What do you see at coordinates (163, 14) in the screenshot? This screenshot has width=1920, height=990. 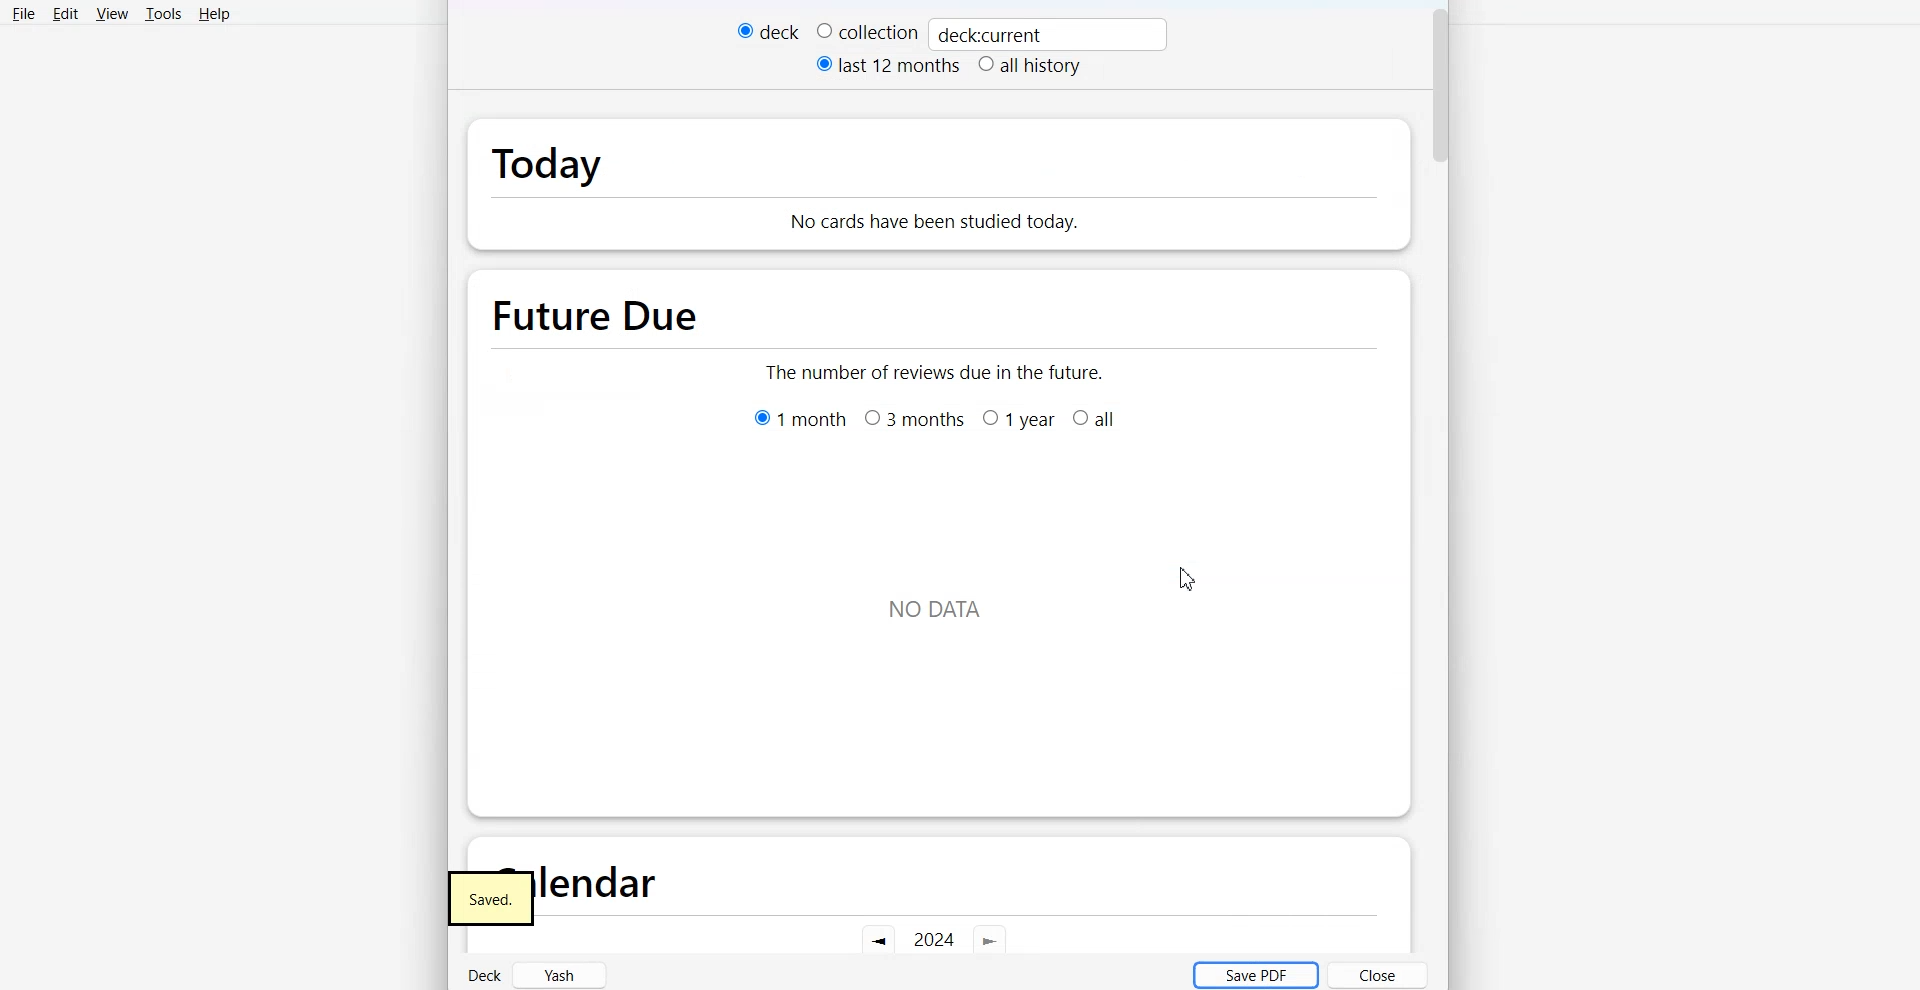 I see `Tools` at bounding box center [163, 14].